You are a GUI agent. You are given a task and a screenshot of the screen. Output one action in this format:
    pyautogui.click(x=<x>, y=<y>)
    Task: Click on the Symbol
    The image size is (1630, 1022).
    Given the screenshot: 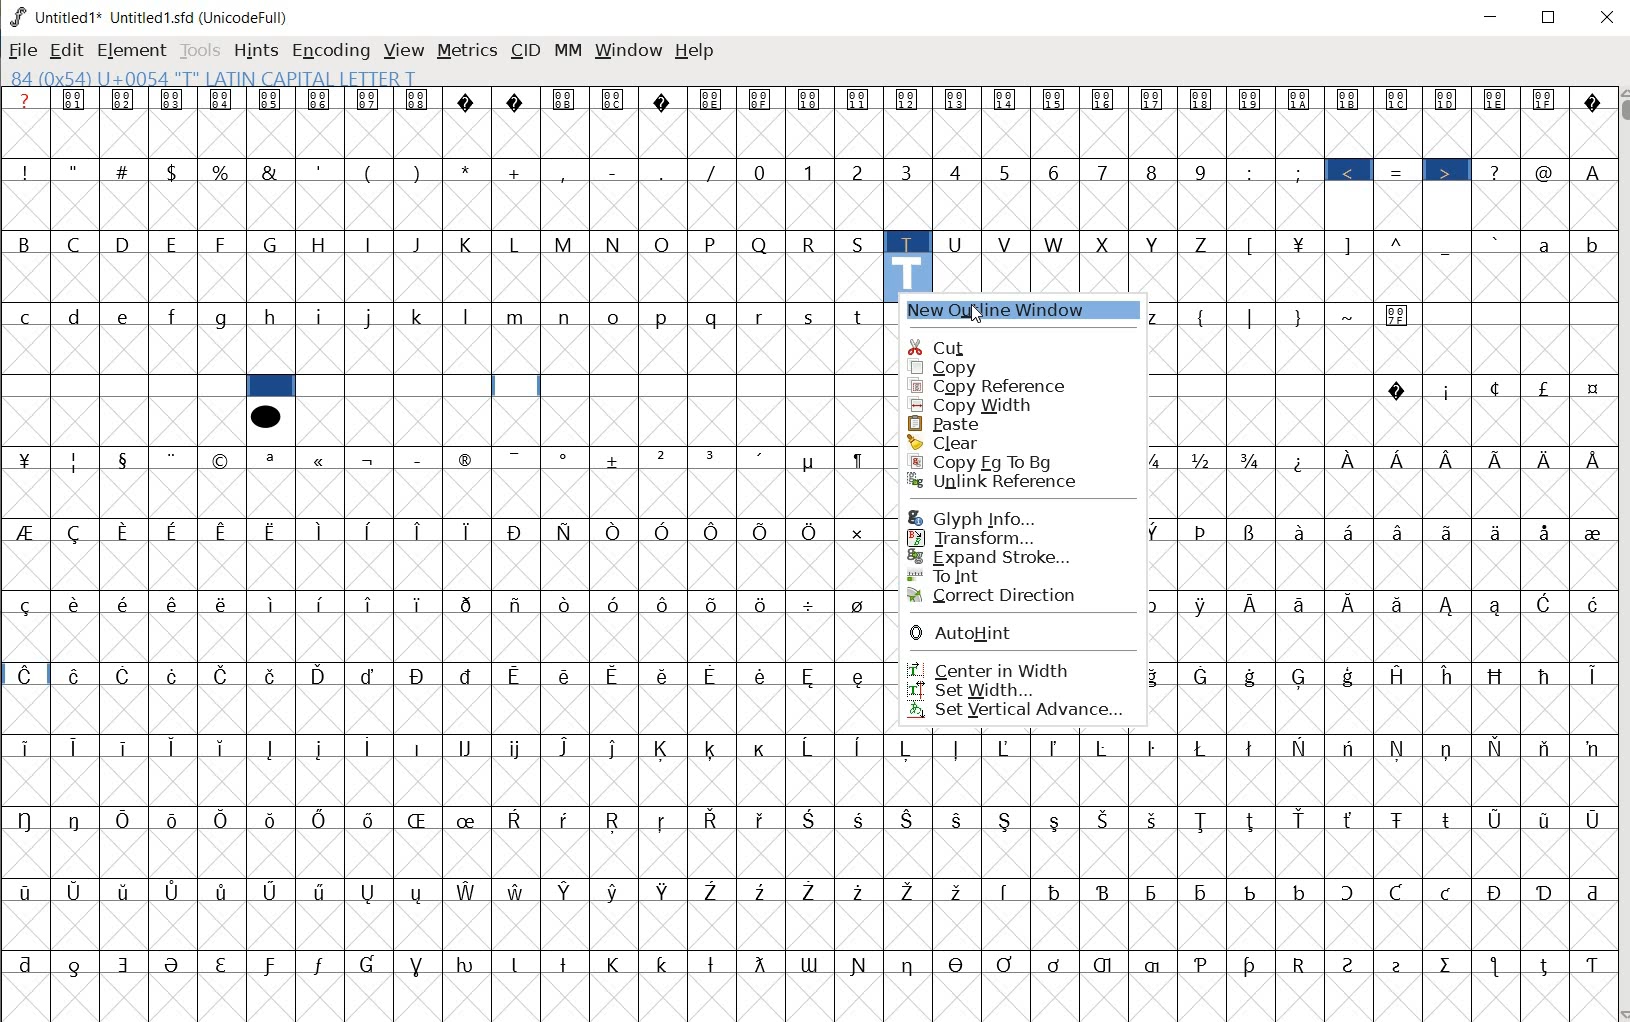 What is the action you would take?
    pyautogui.click(x=1500, y=458)
    